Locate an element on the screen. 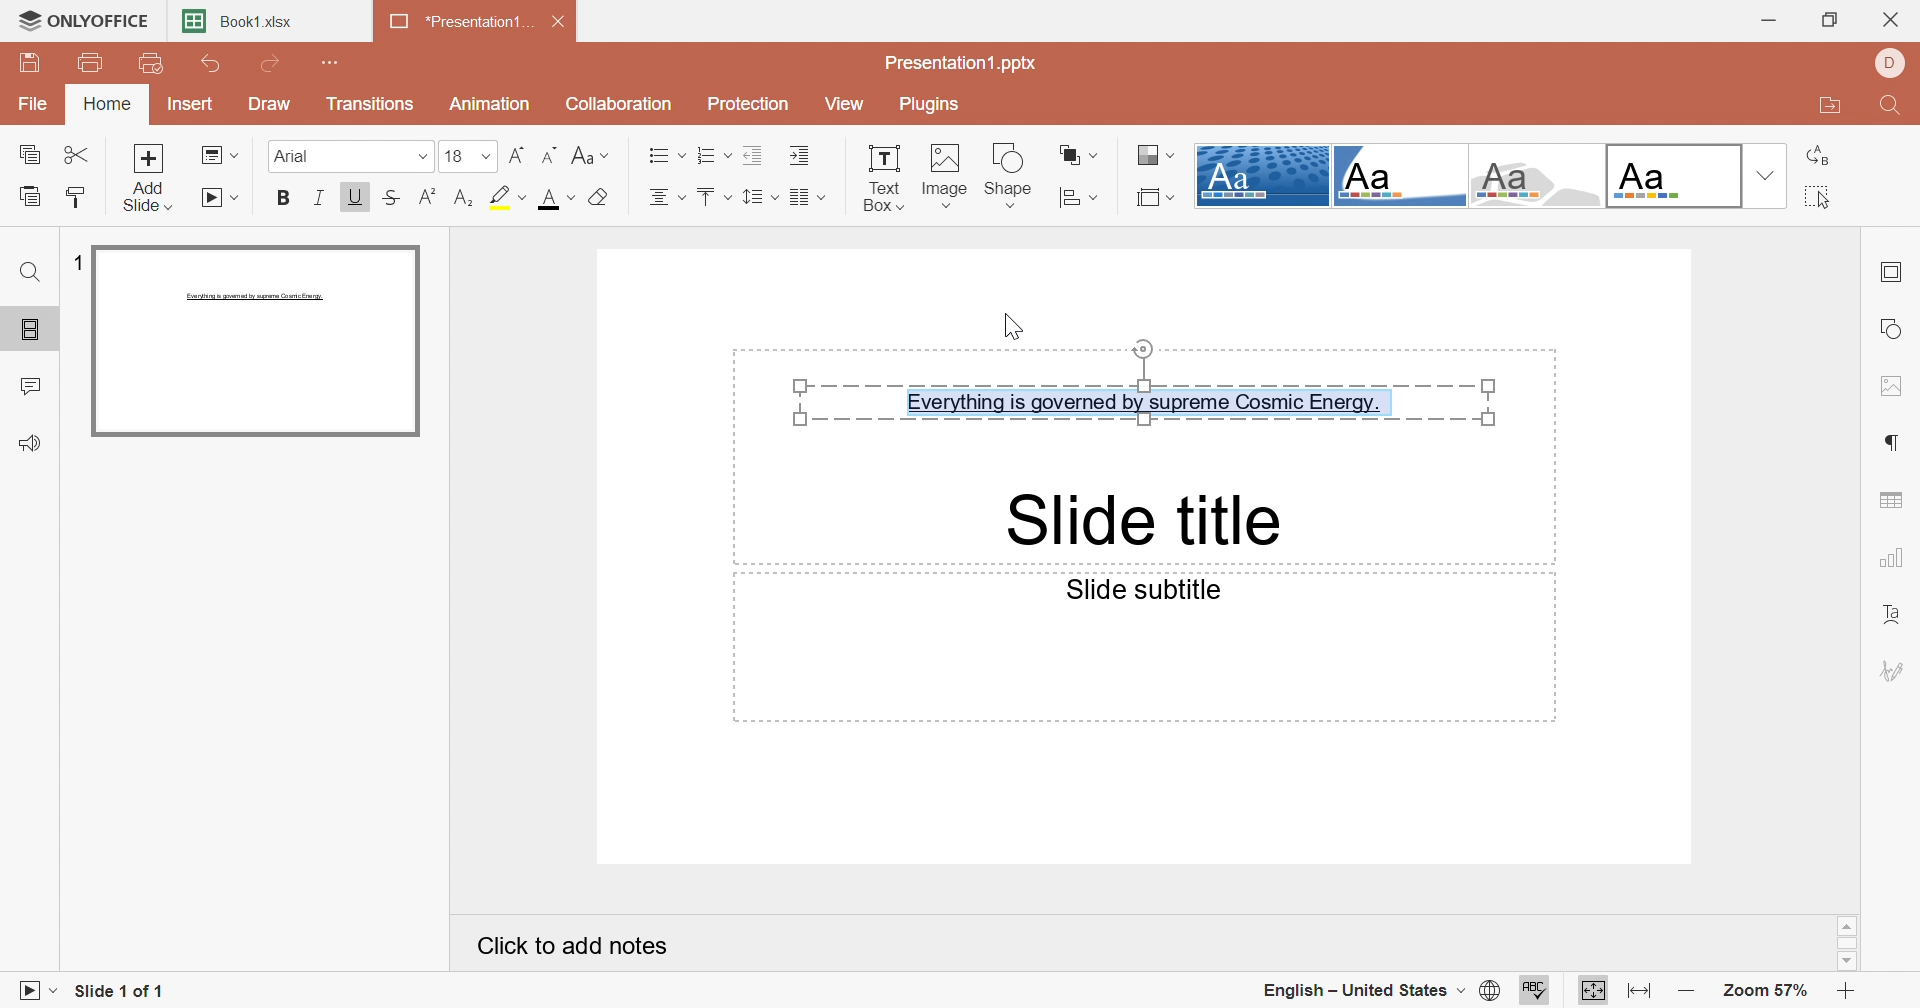 The width and height of the screenshot is (1920, 1008). Zoom 57% is located at coordinates (1763, 990).